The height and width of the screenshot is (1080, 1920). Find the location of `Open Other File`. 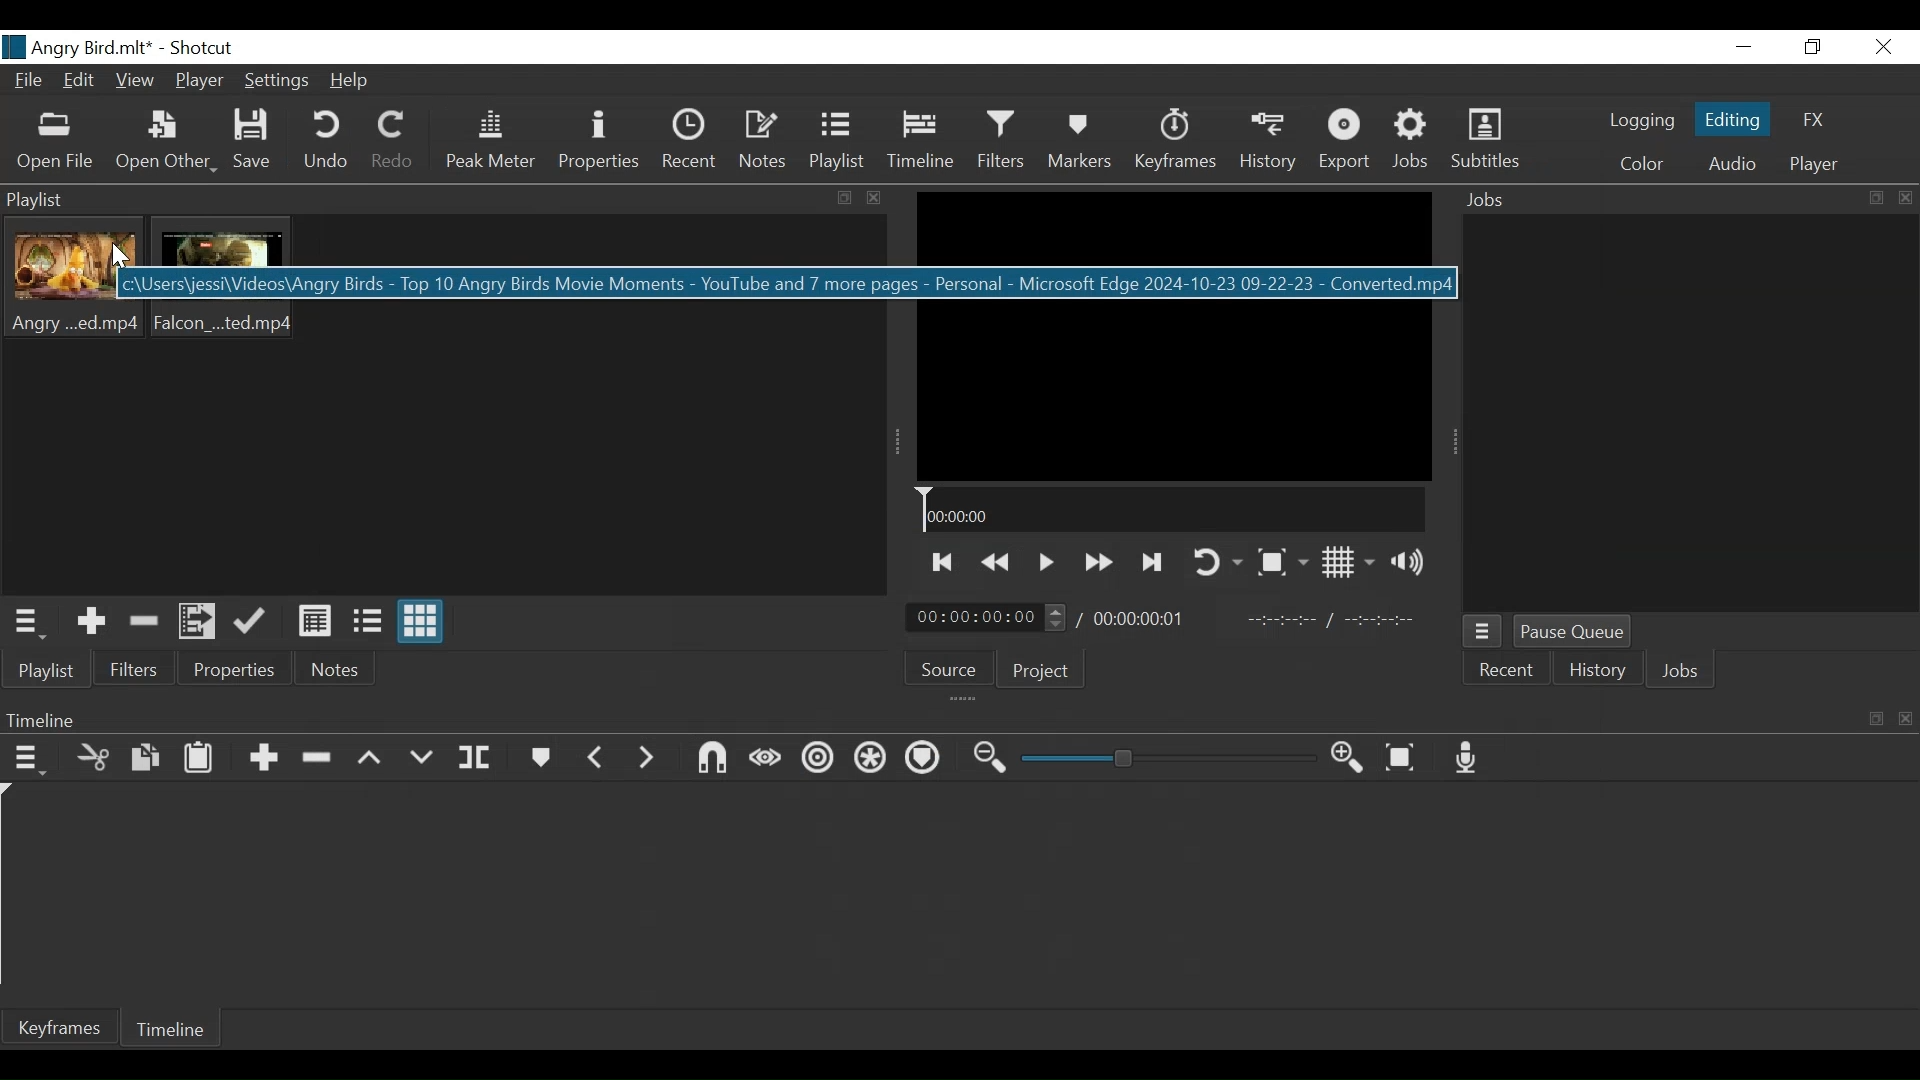

Open Other File is located at coordinates (56, 144).